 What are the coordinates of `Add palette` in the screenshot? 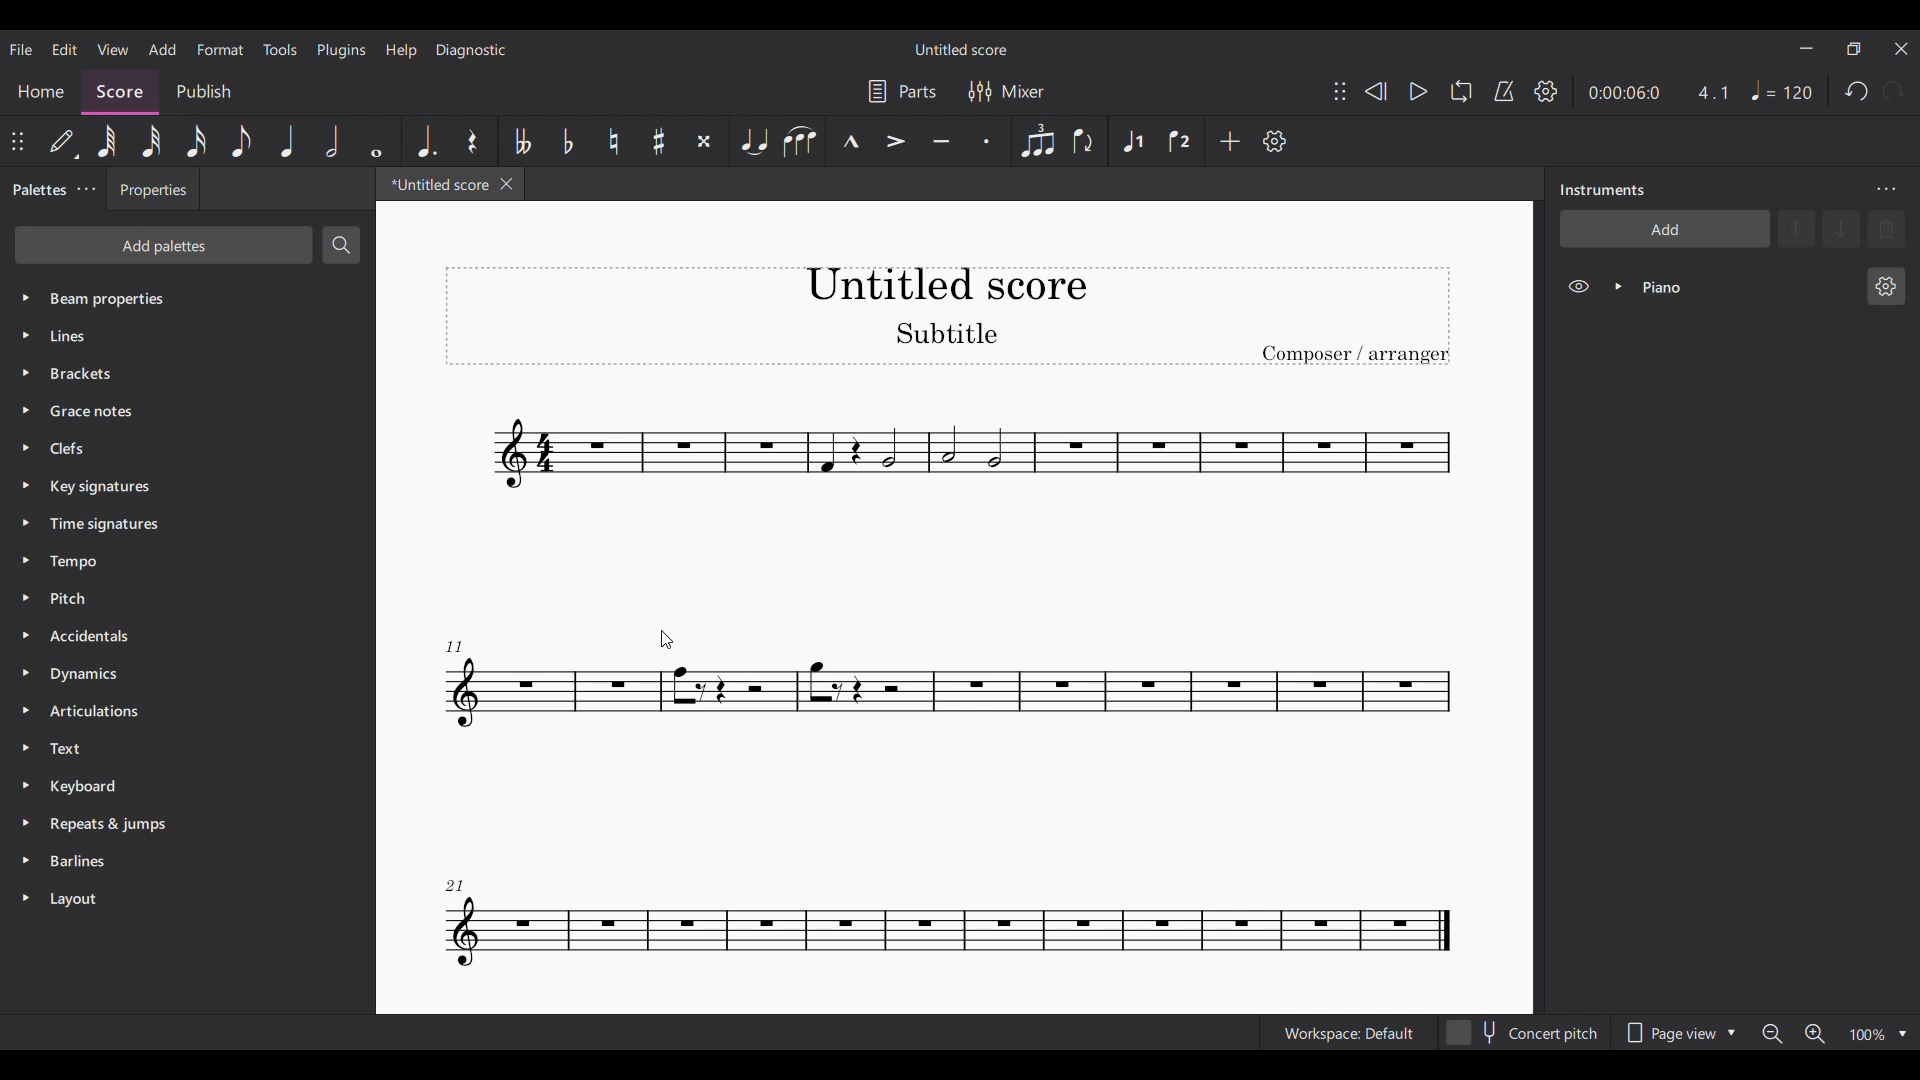 It's located at (163, 245).